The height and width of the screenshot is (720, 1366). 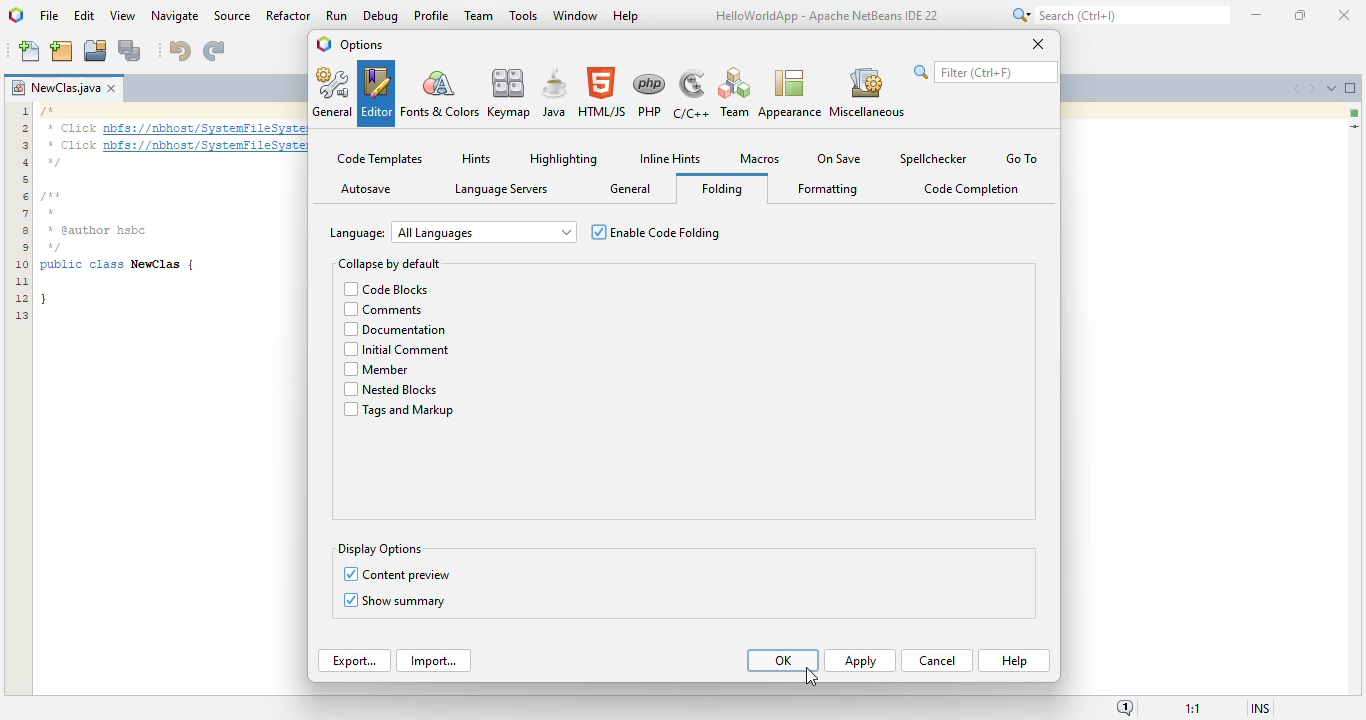 What do you see at coordinates (826, 18) in the screenshot?
I see `HelloWorldApp - Apache NetBeans IDE 22` at bounding box center [826, 18].